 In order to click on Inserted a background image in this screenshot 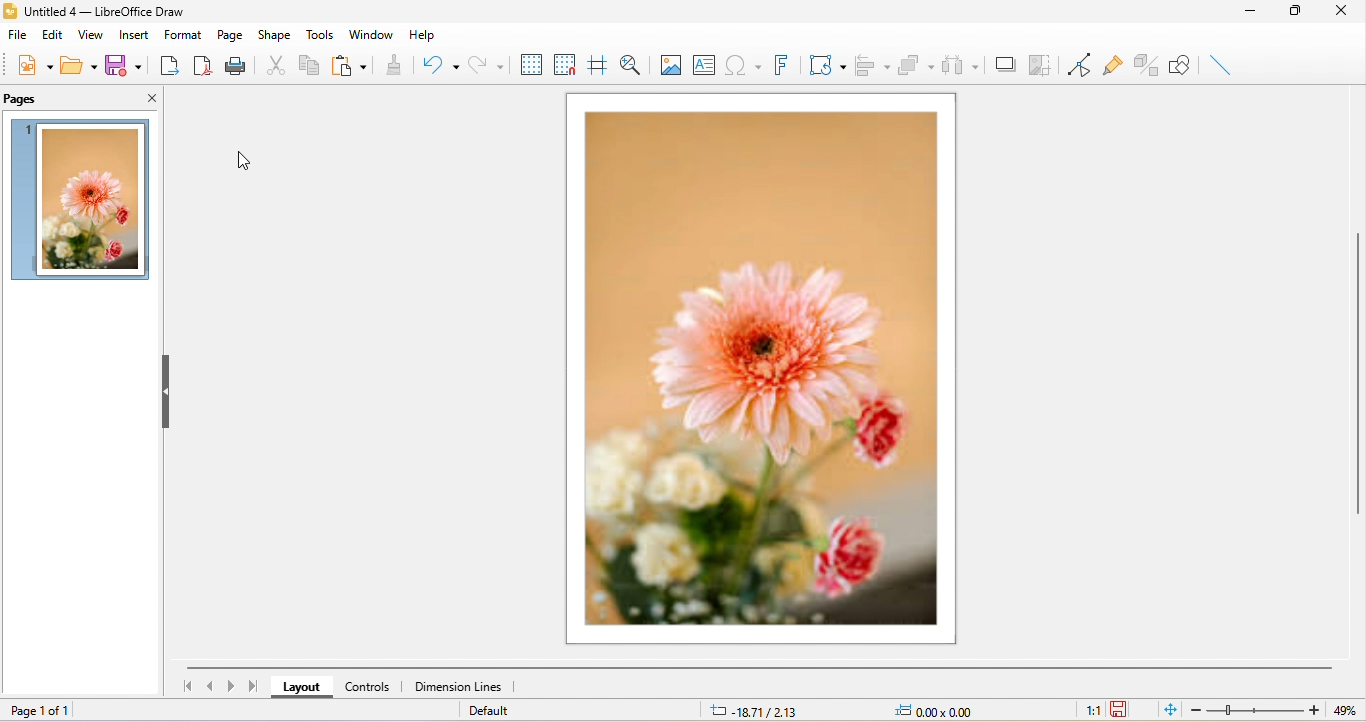, I will do `click(763, 371)`.